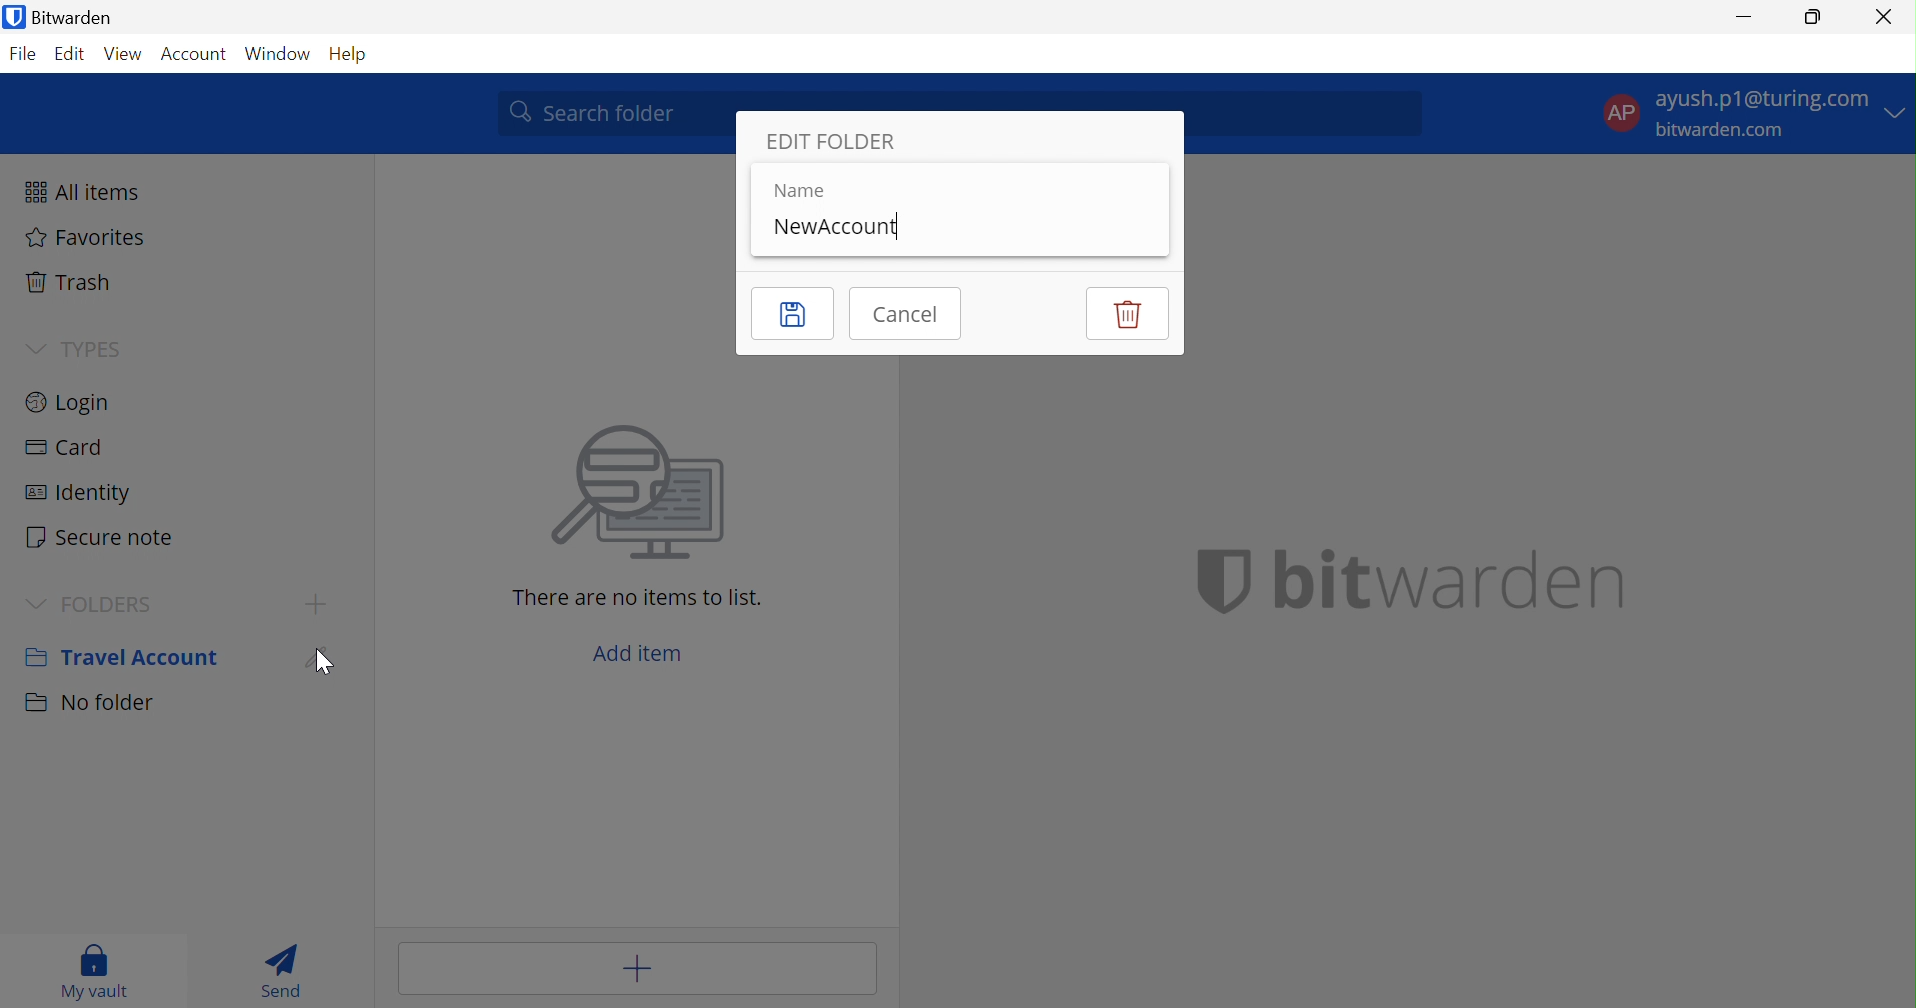  What do you see at coordinates (65, 447) in the screenshot?
I see `Card` at bounding box center [65, 447].